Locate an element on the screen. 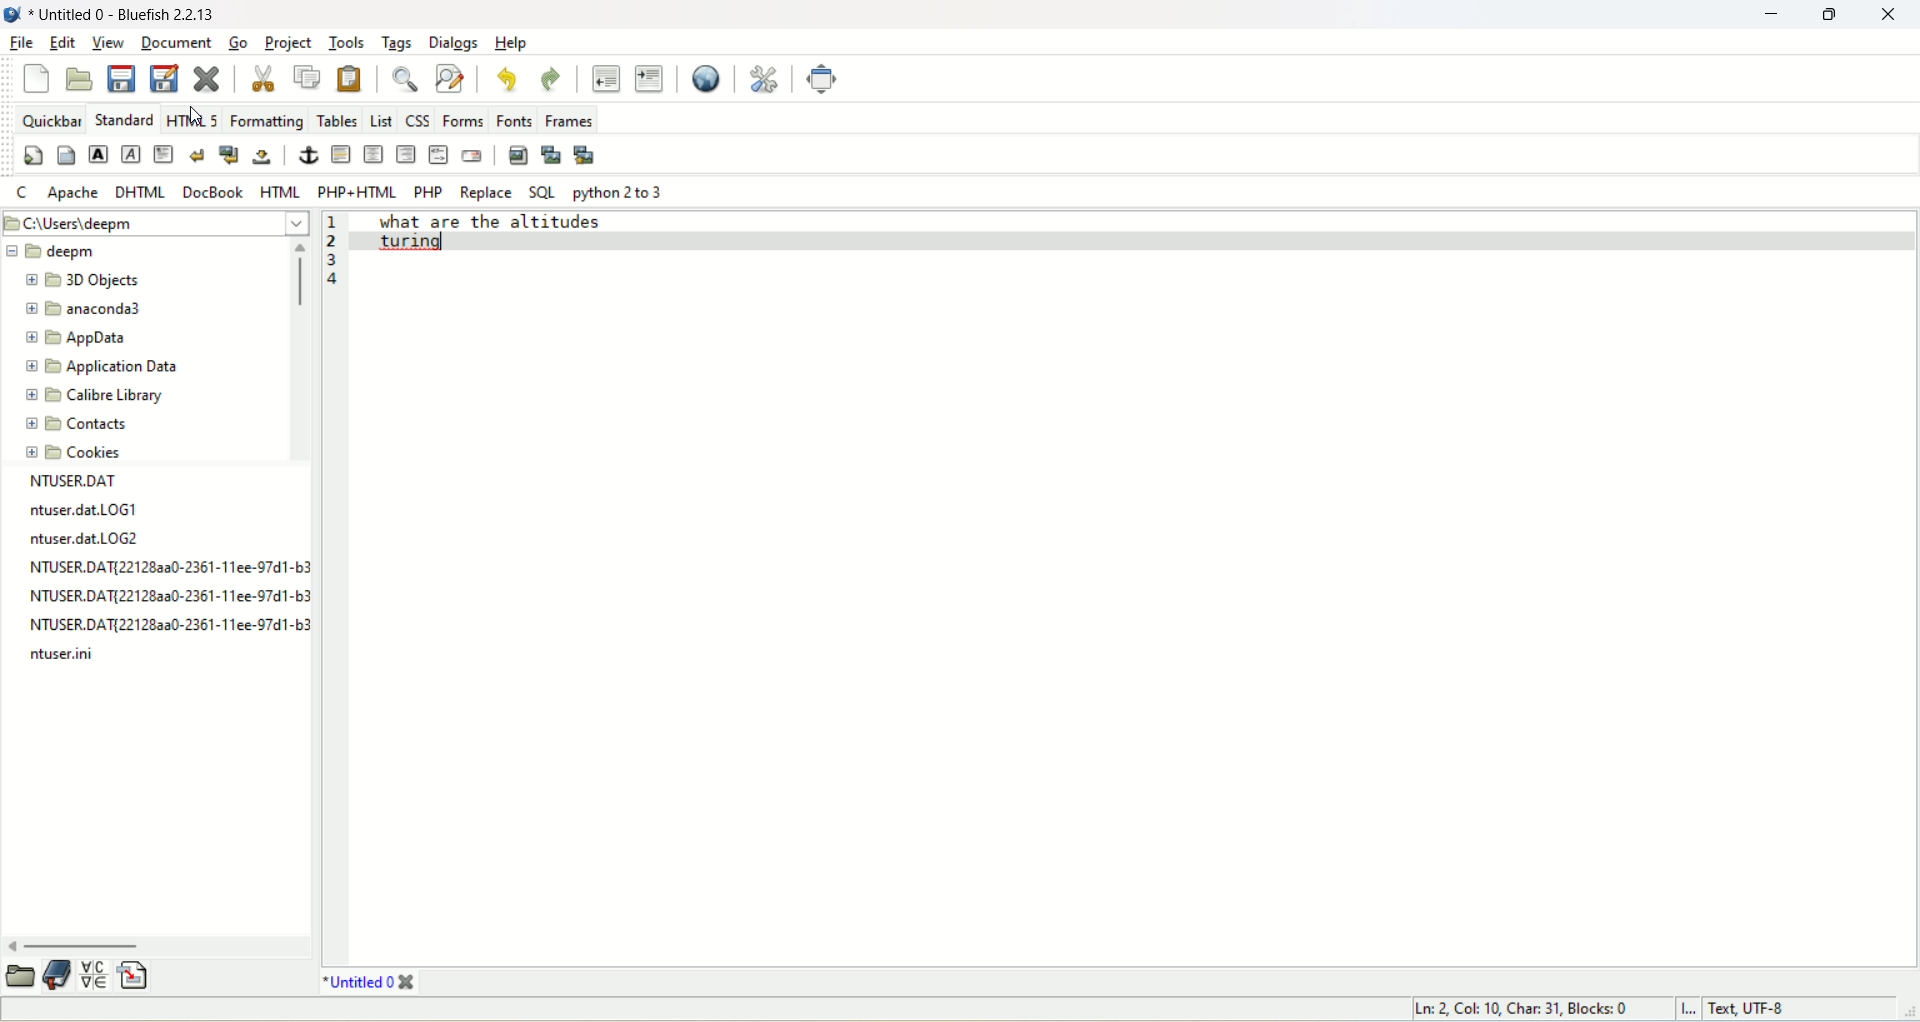 This screenshot has width=1920, height=1022. open is located at coordinates (22, 977).